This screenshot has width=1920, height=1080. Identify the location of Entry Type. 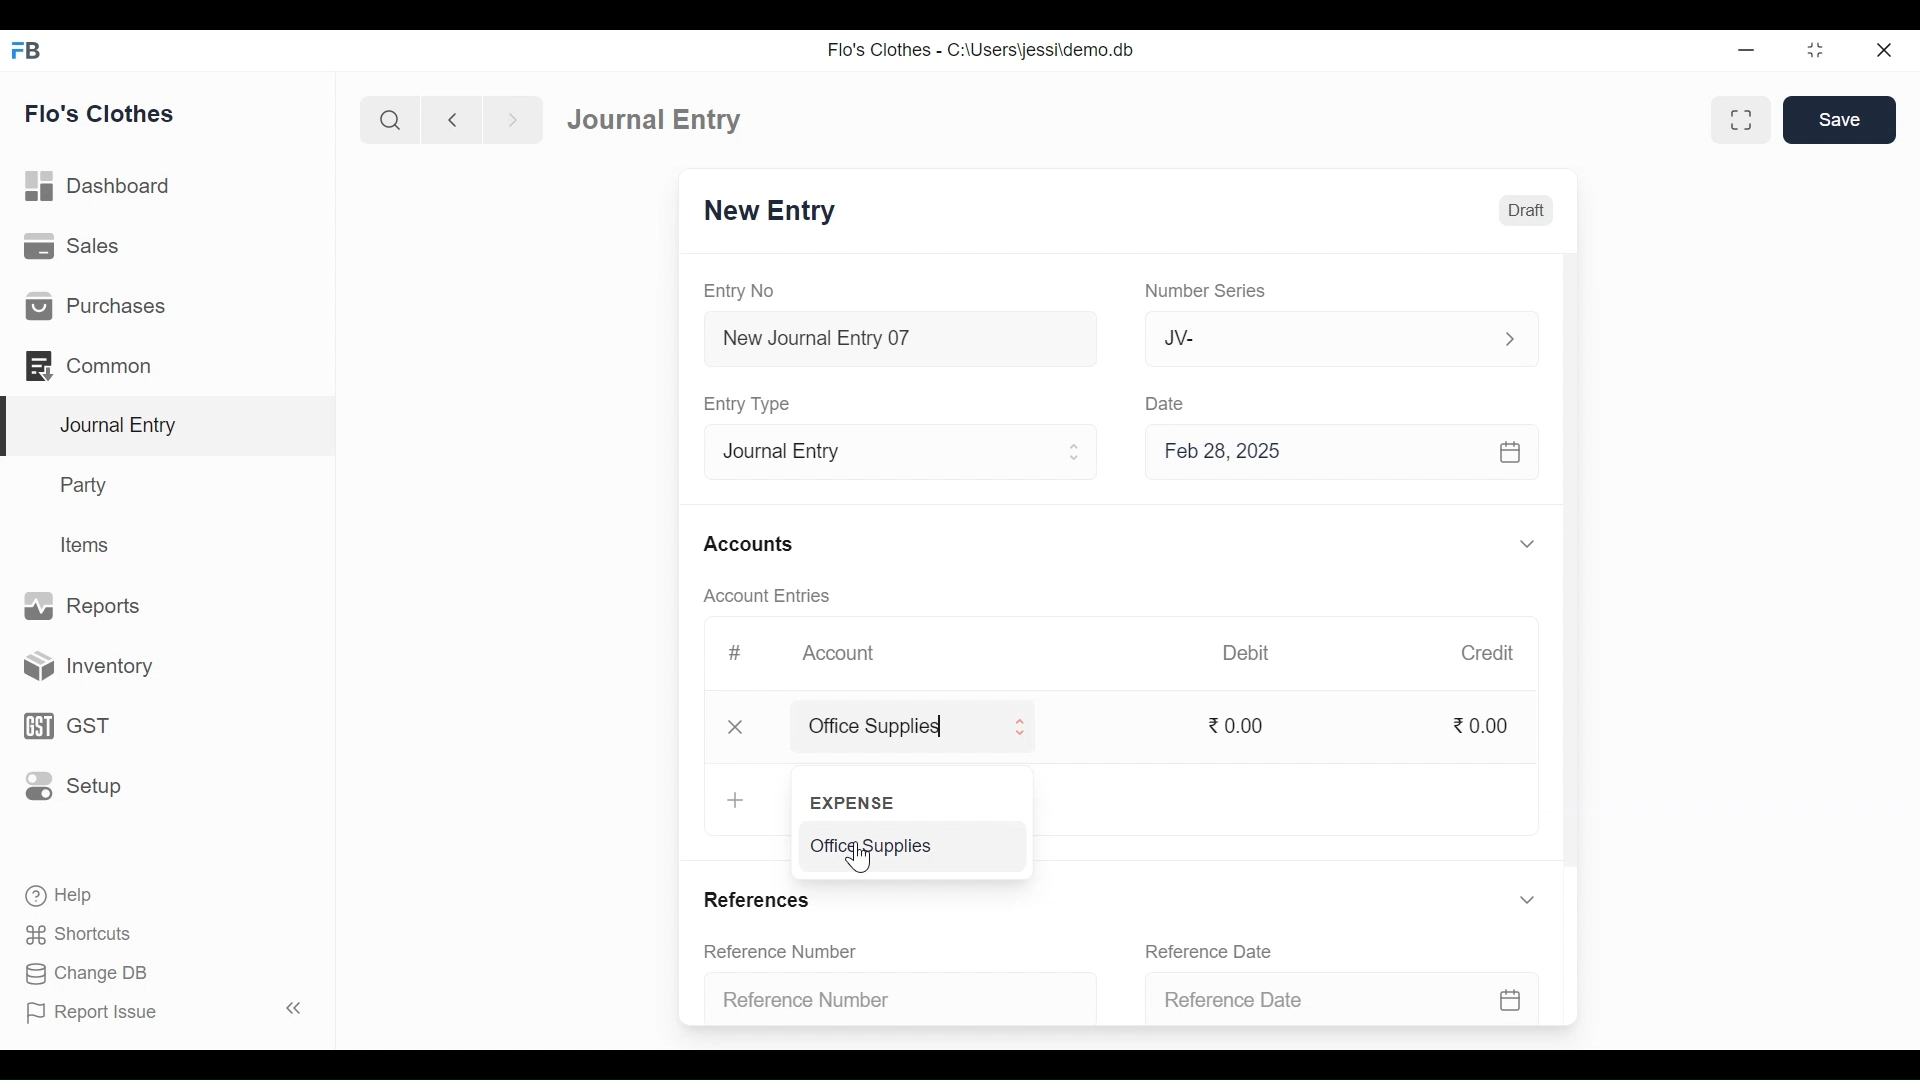
(884, 453).